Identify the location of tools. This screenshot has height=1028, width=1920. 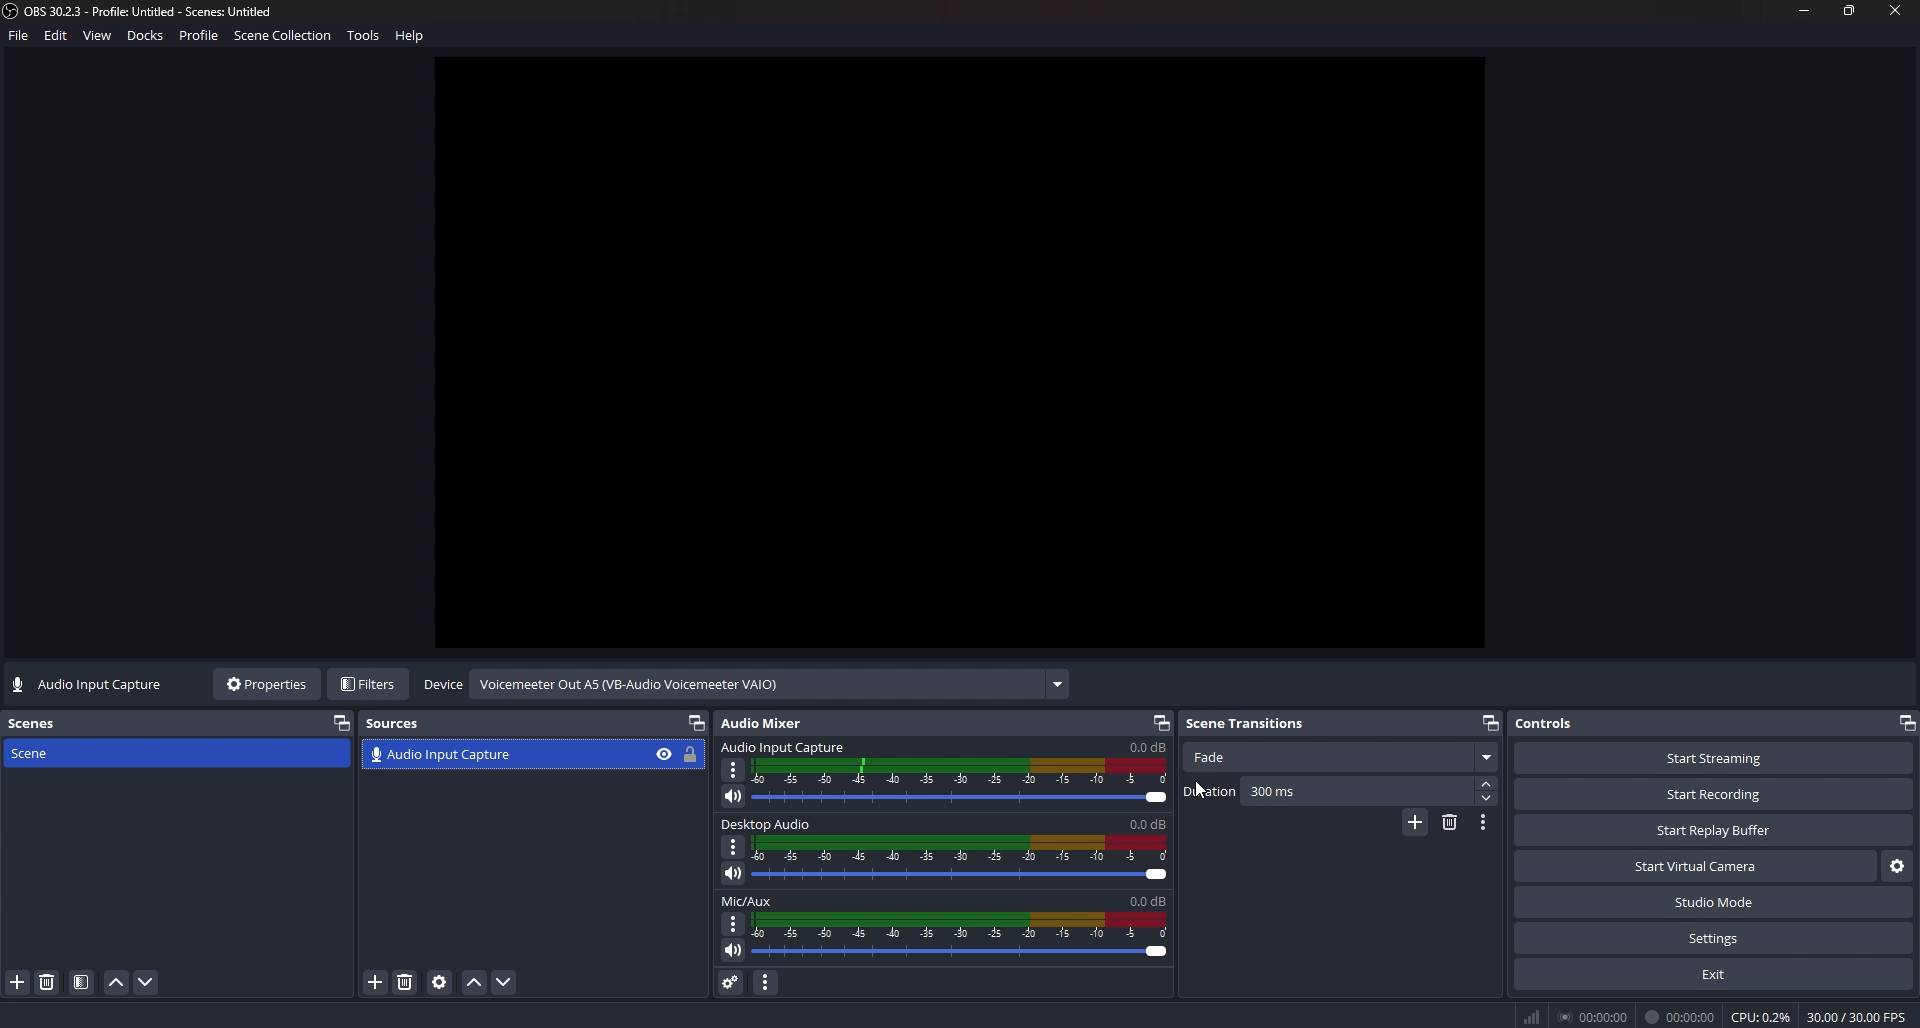
(368, 39).